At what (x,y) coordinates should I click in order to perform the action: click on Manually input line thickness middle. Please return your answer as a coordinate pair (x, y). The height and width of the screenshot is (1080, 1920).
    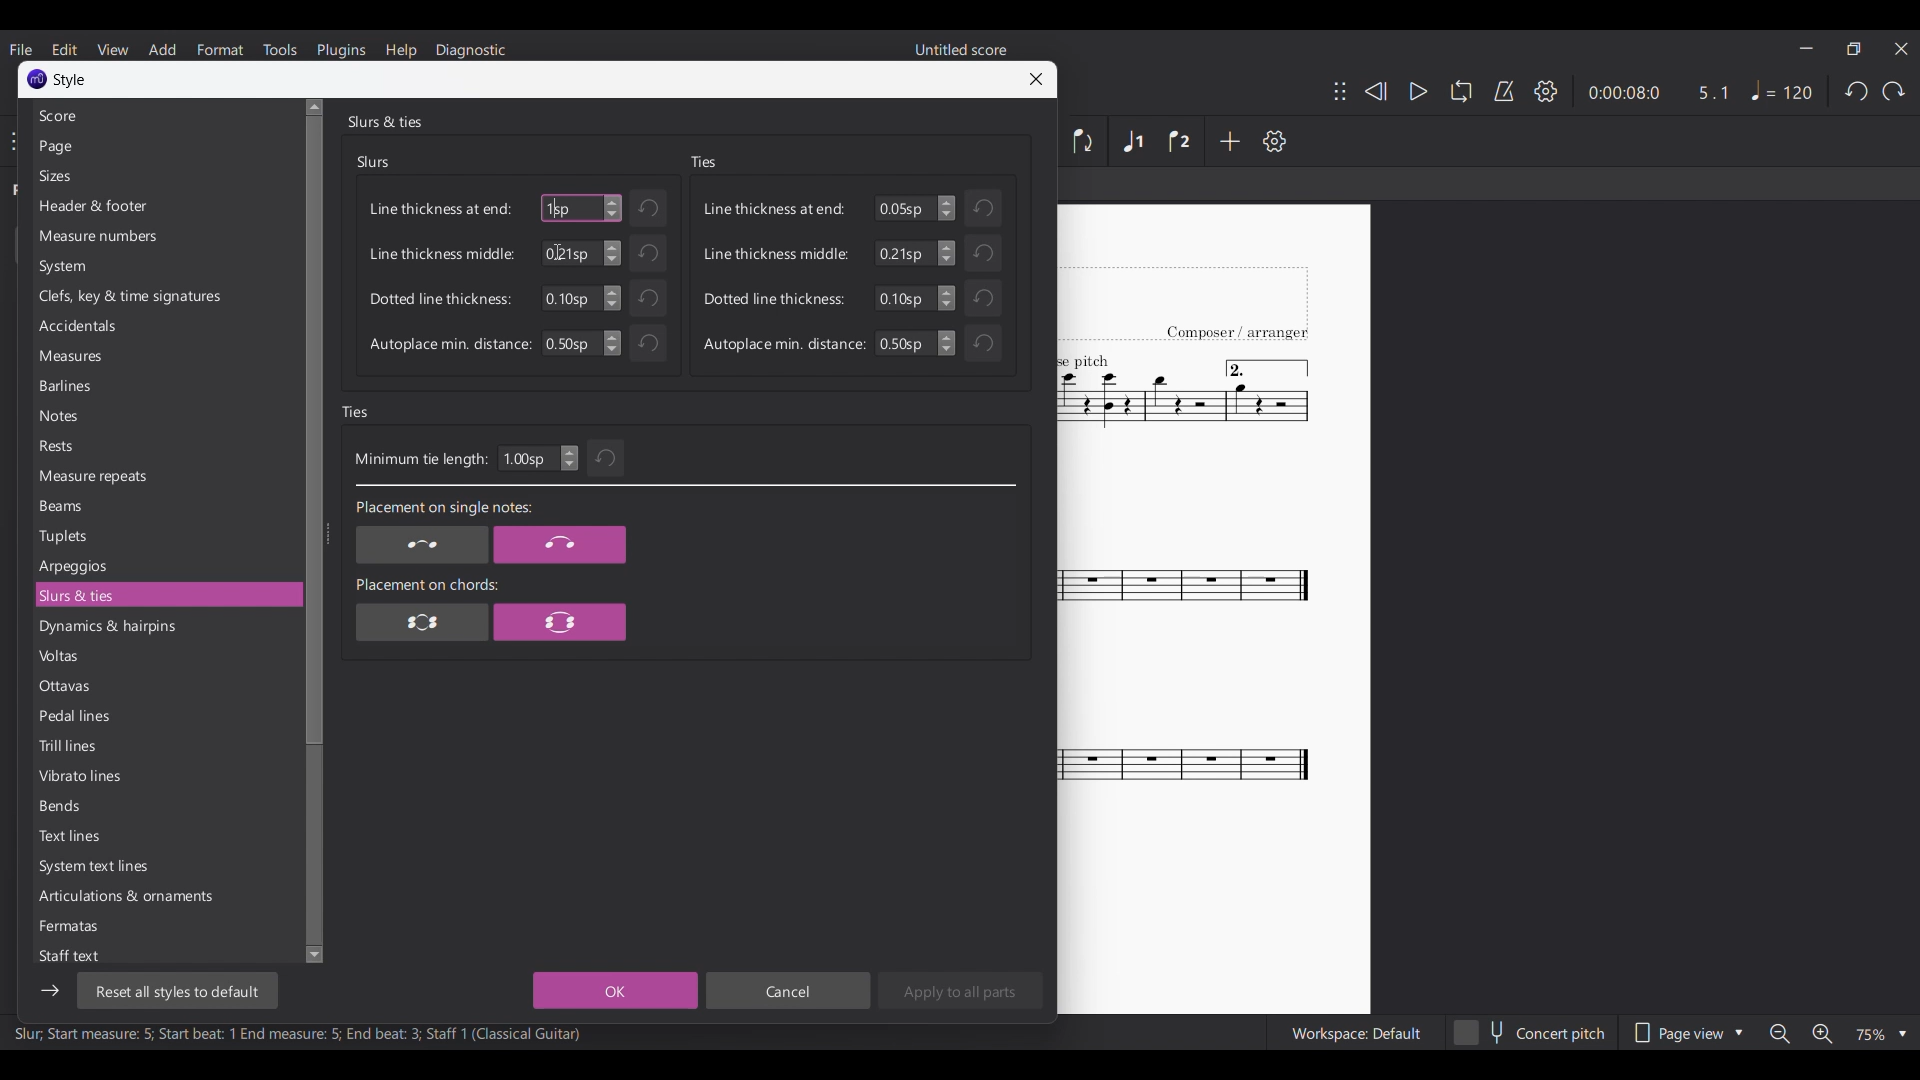
    Looking at the image, I should click on (570, 254).